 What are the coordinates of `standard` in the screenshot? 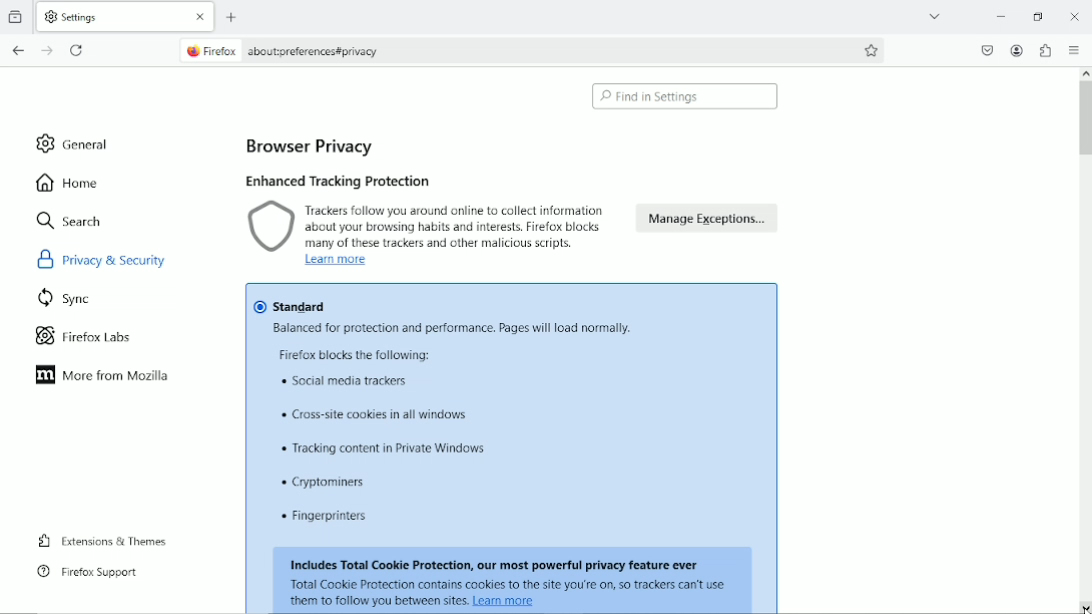 It's located at (300, 307).